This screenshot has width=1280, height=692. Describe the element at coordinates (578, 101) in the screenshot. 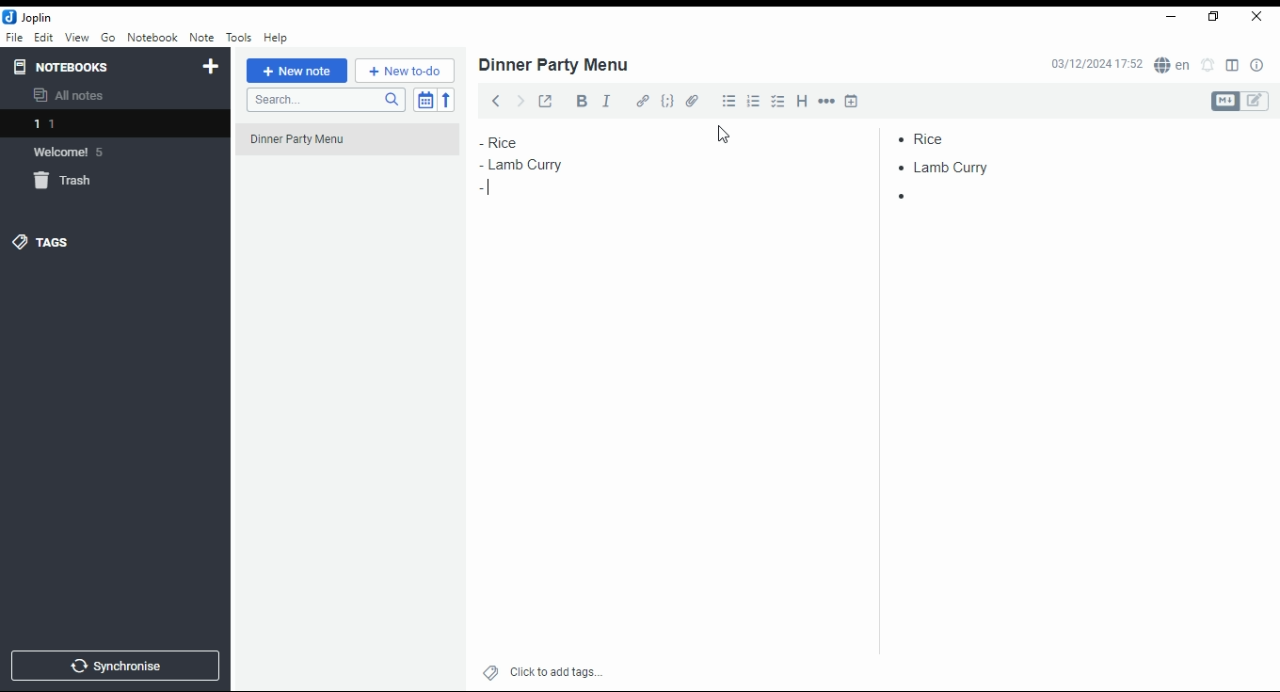

I see `bold` at that location.